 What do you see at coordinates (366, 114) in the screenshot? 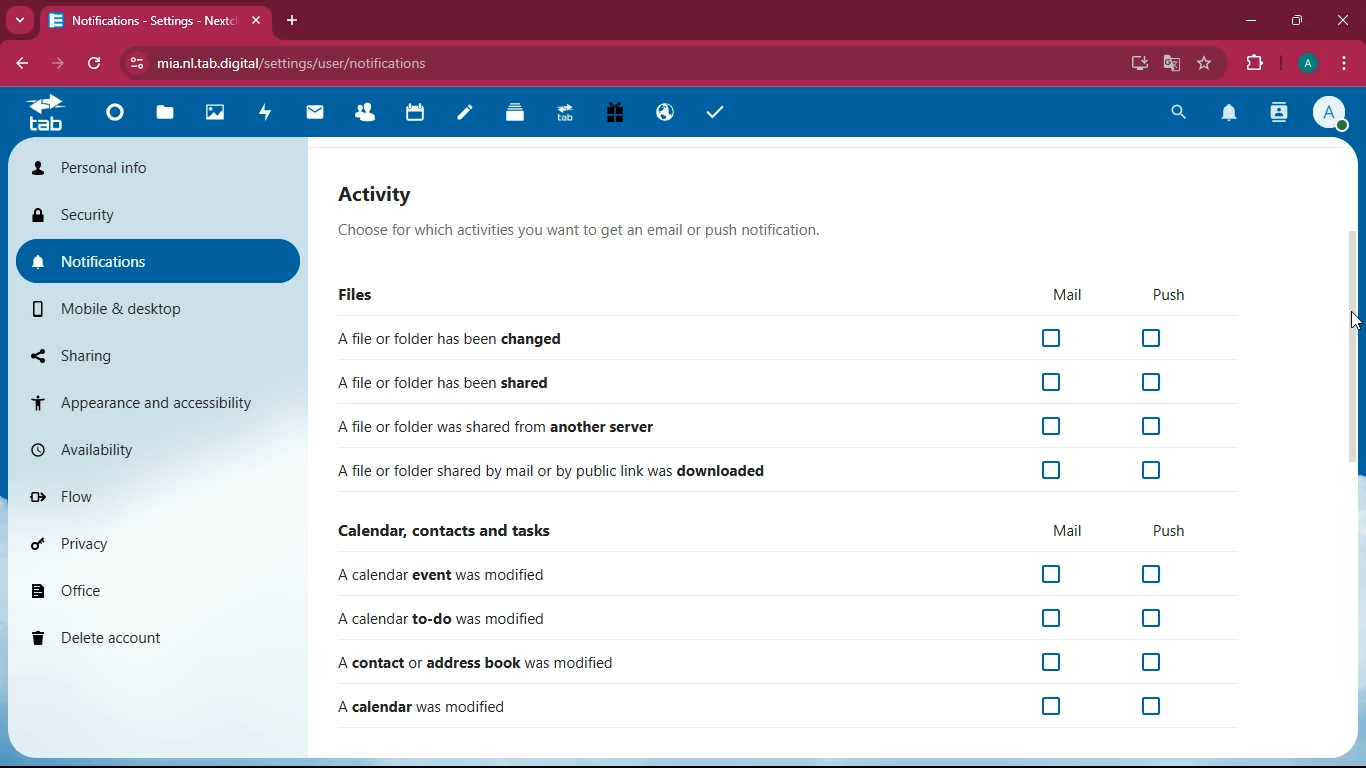
I see `Contacts` at bounding box center [366, 114].